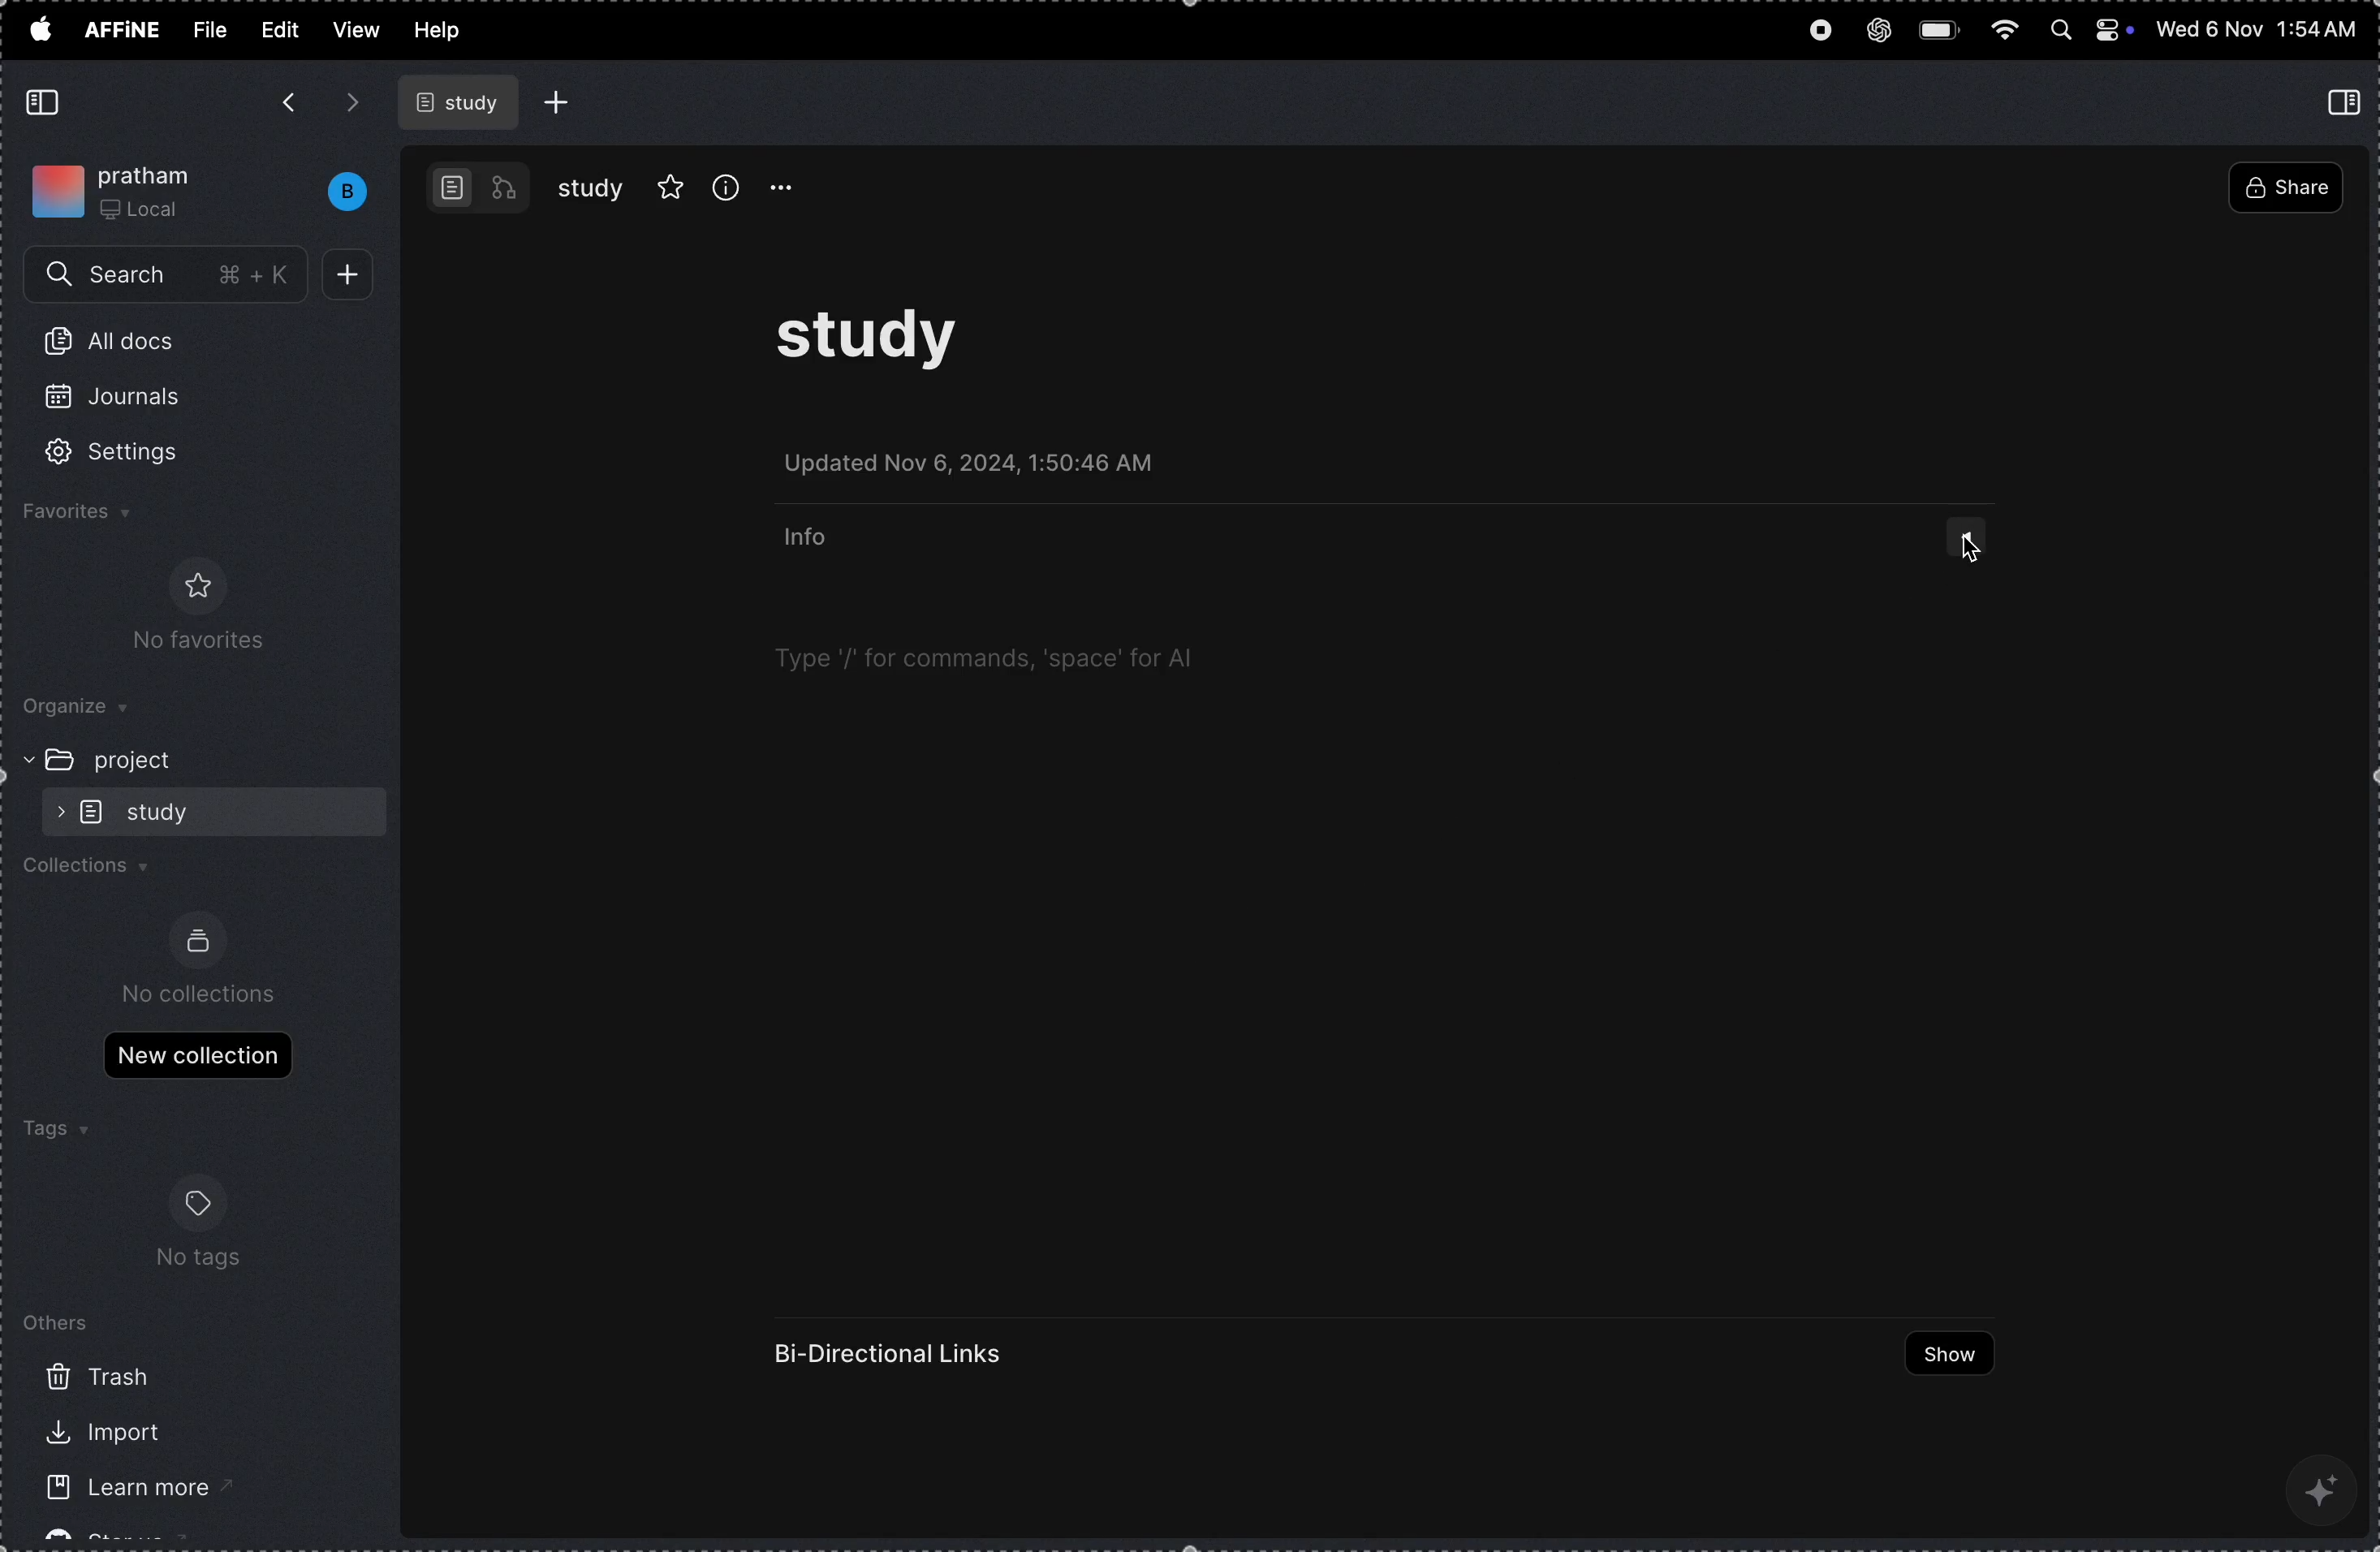 This screenshot has width=2380, height=1552. I want to click on chat gpt, so click(1878, 25).